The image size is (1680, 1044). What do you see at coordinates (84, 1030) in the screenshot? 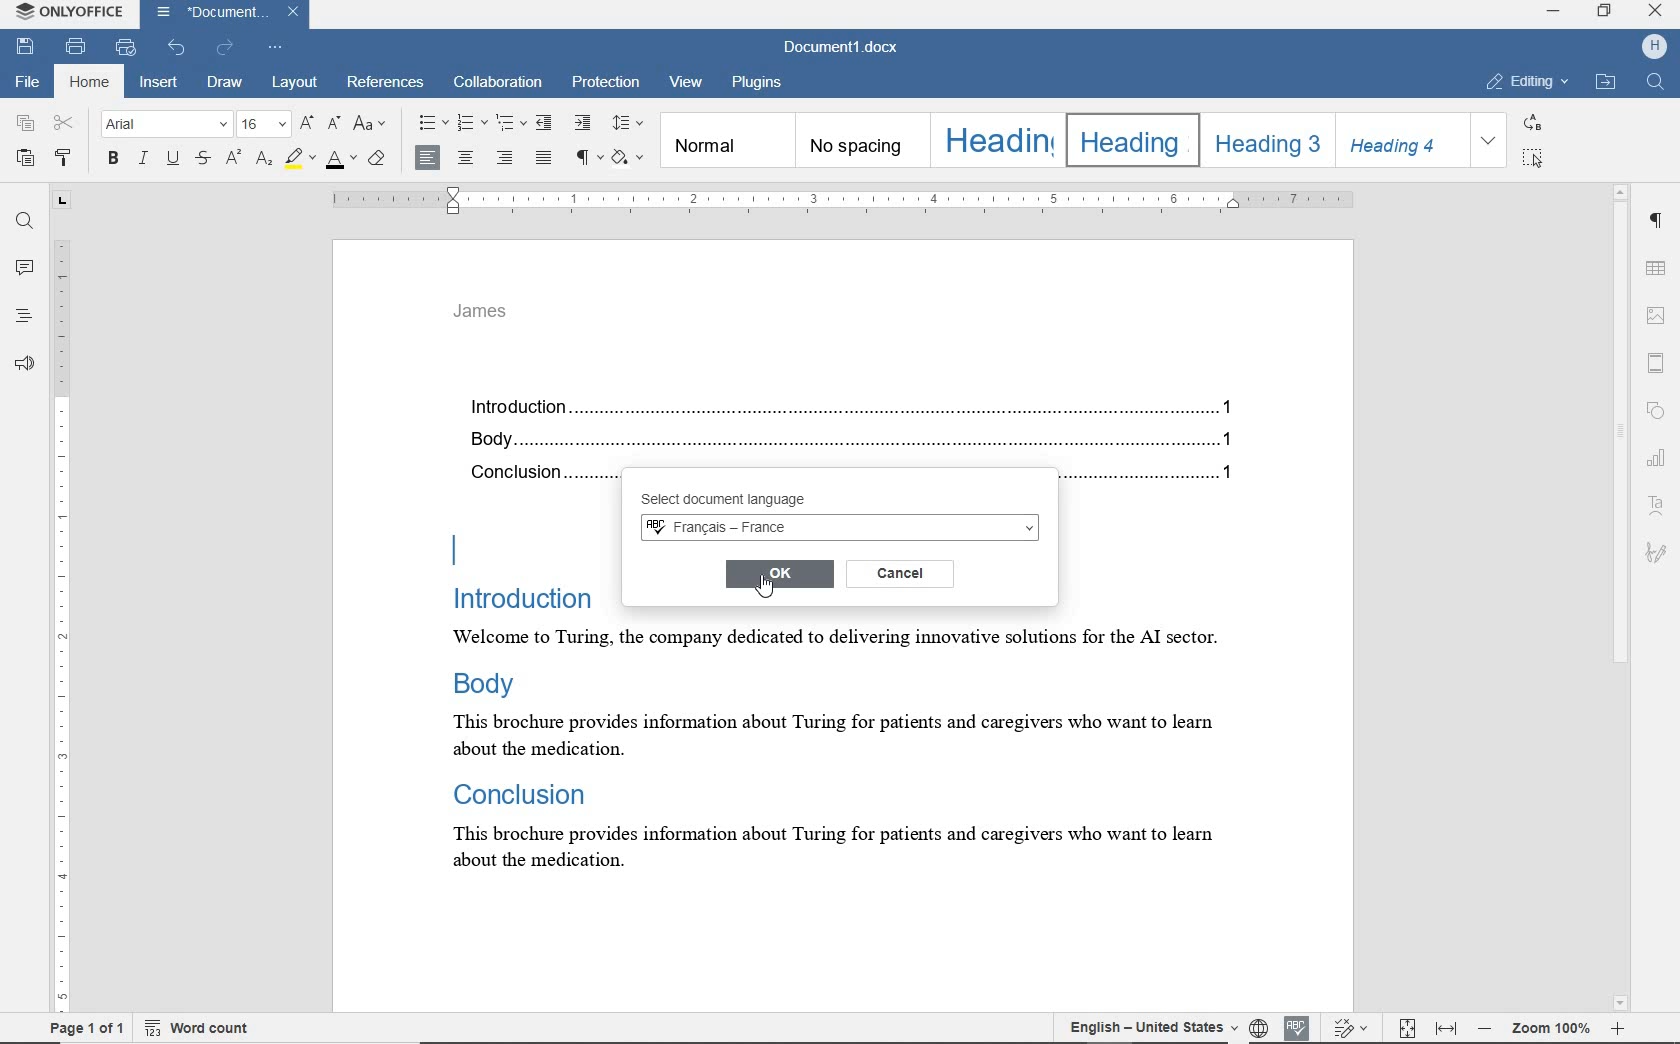
I see `page 1 of 1` at bounding box center [84, 1030].